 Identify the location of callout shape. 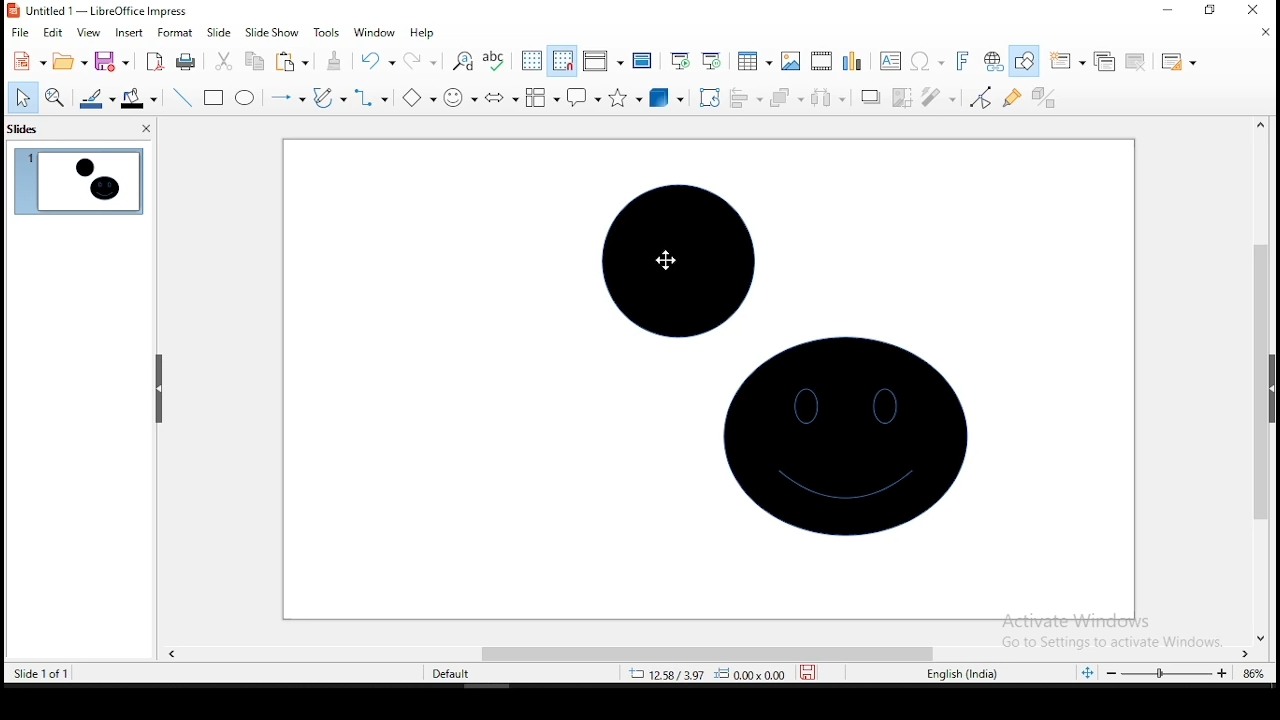
(582, 98).